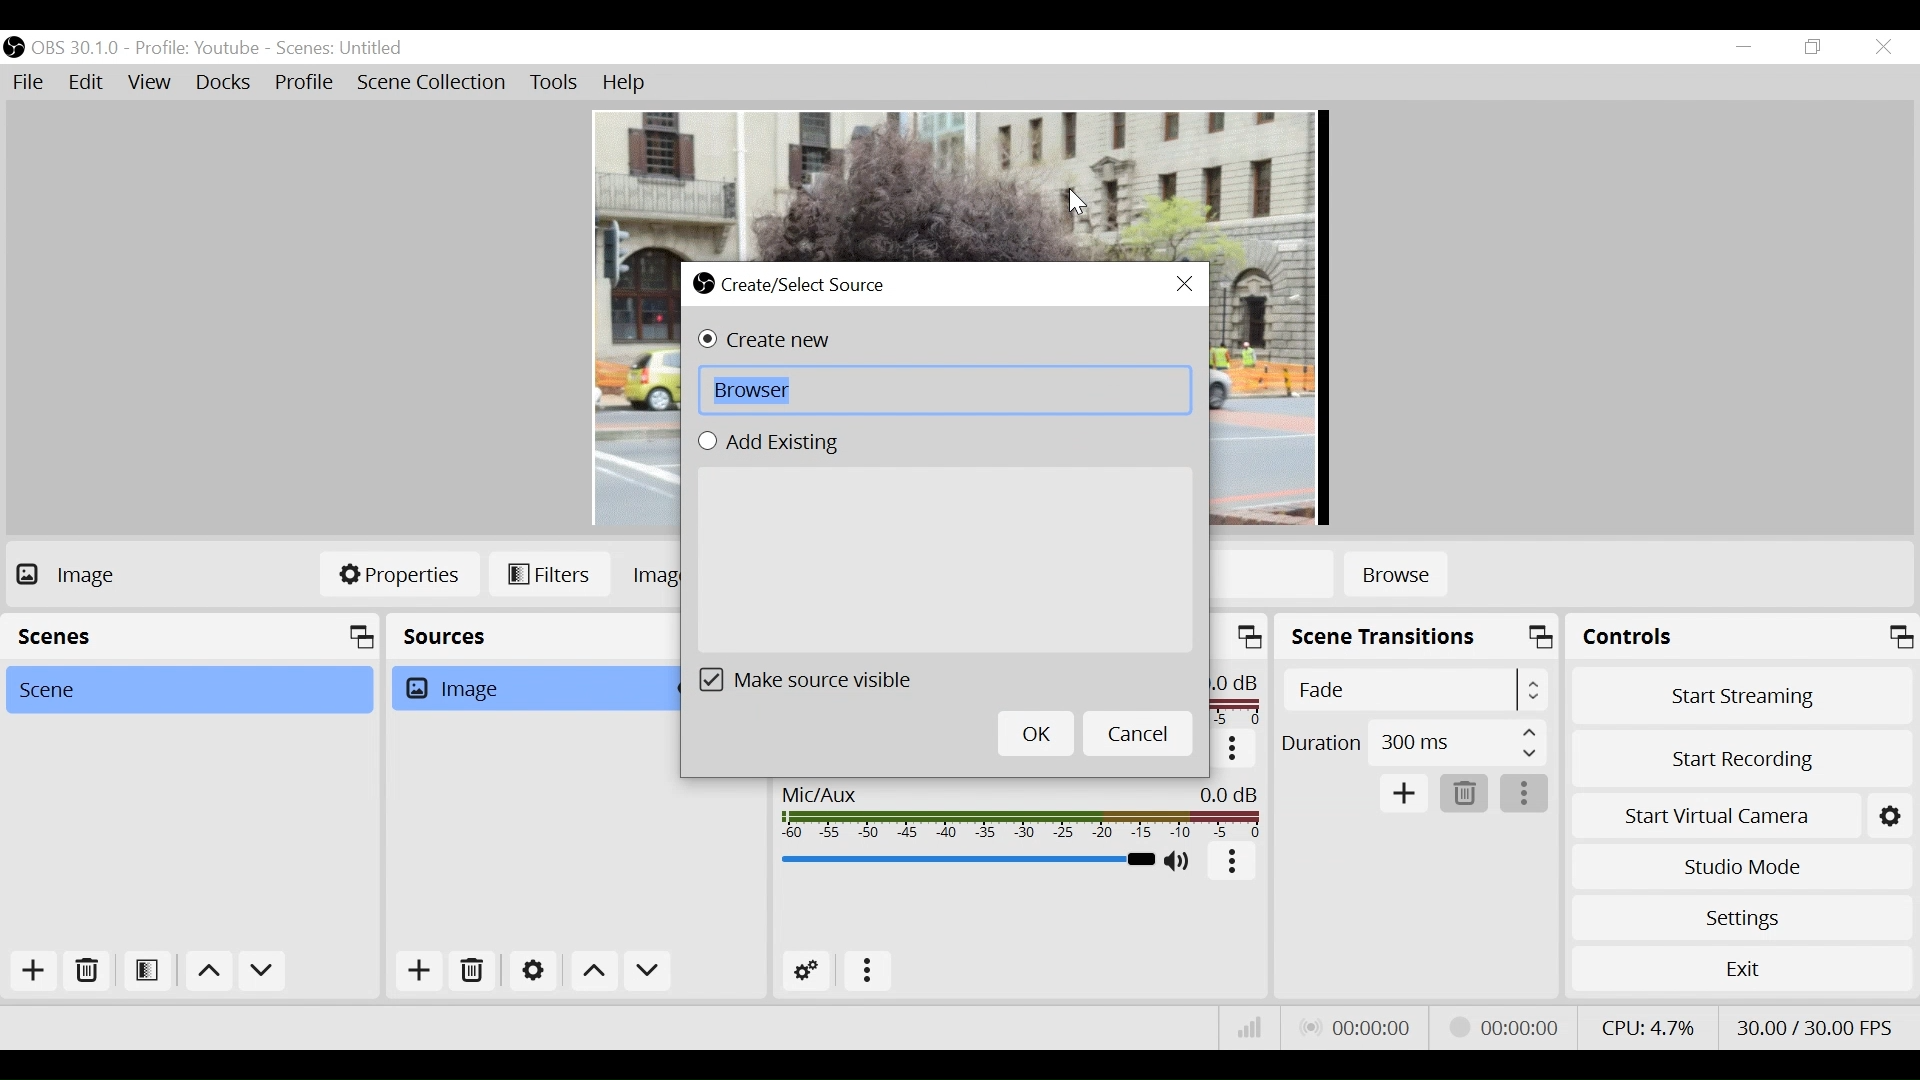  I want to click on OBS Studio Desktop Icon, so click(16, 48).